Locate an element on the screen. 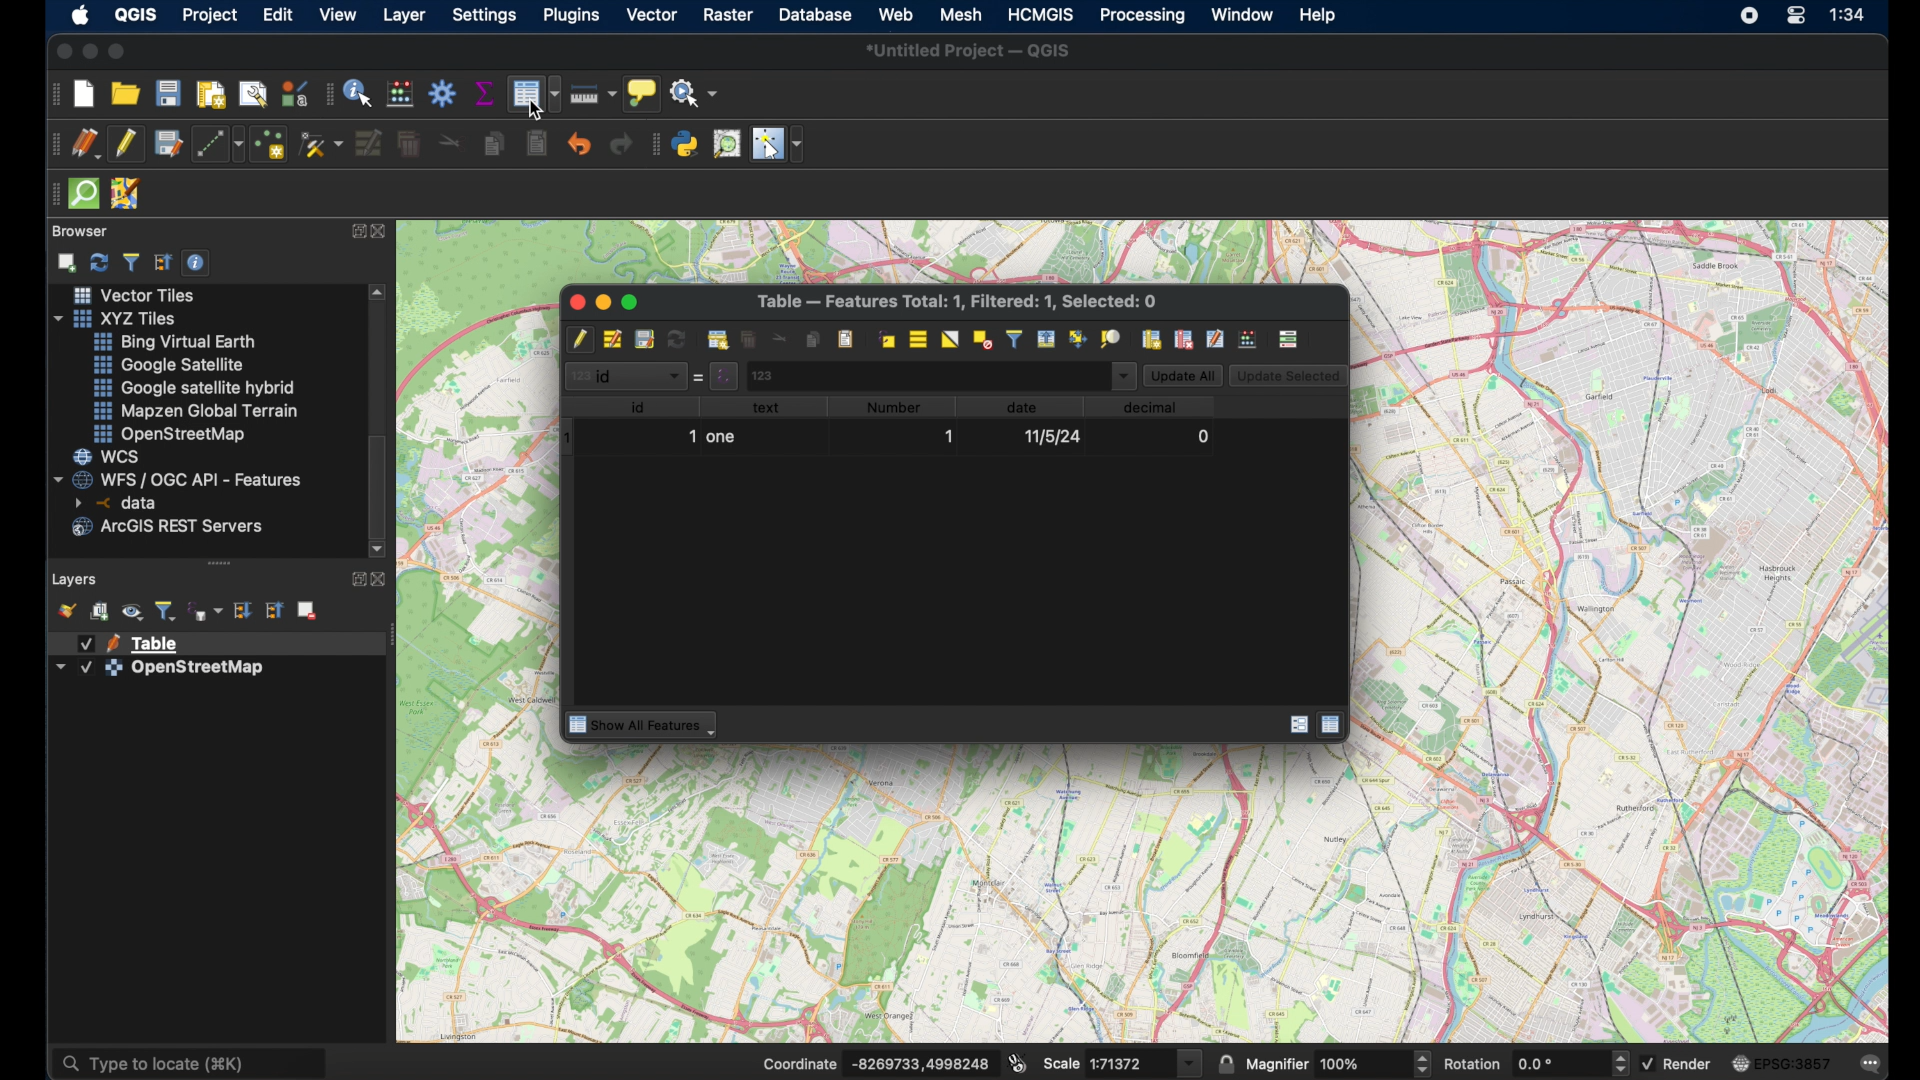 This screenshot has height=1080, width=1920. expand is located at coordinates (353, 581).